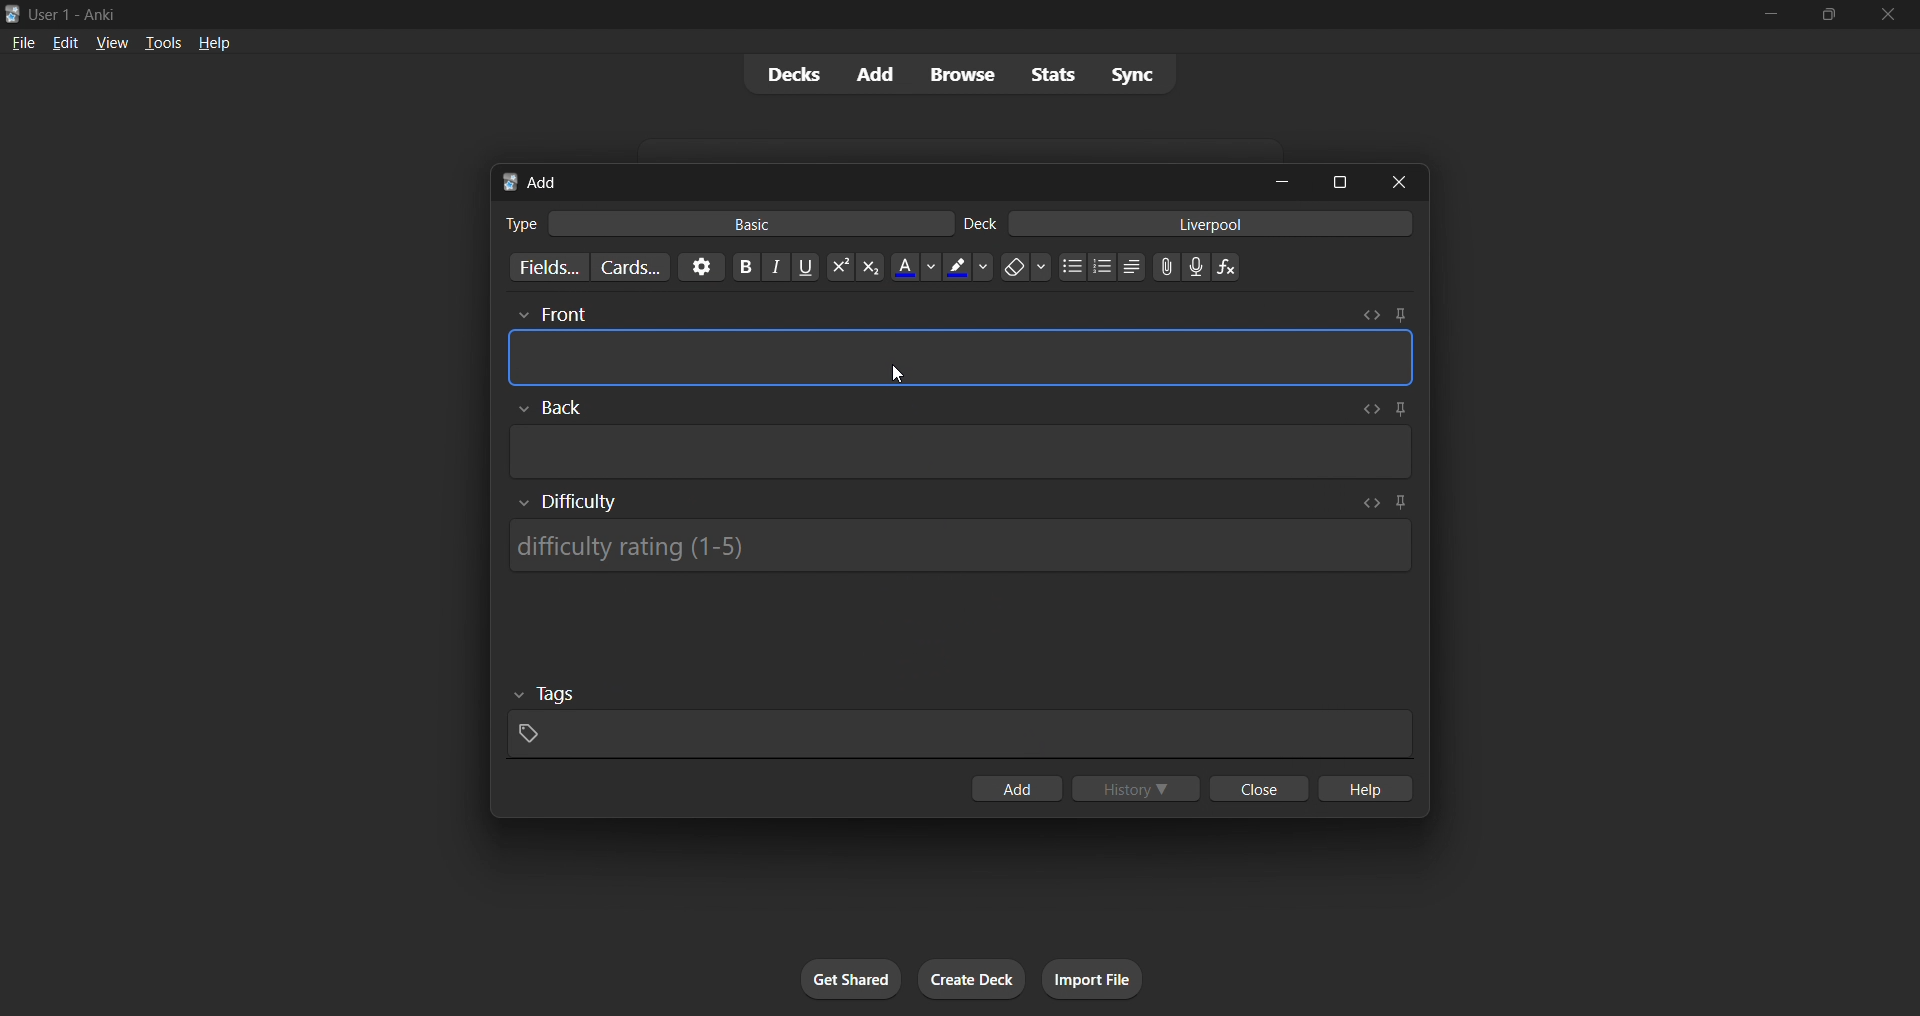  What do you see at coordinates (972, 979) in the screenshot?
I see `create deck` at bounding box center [972, 979].